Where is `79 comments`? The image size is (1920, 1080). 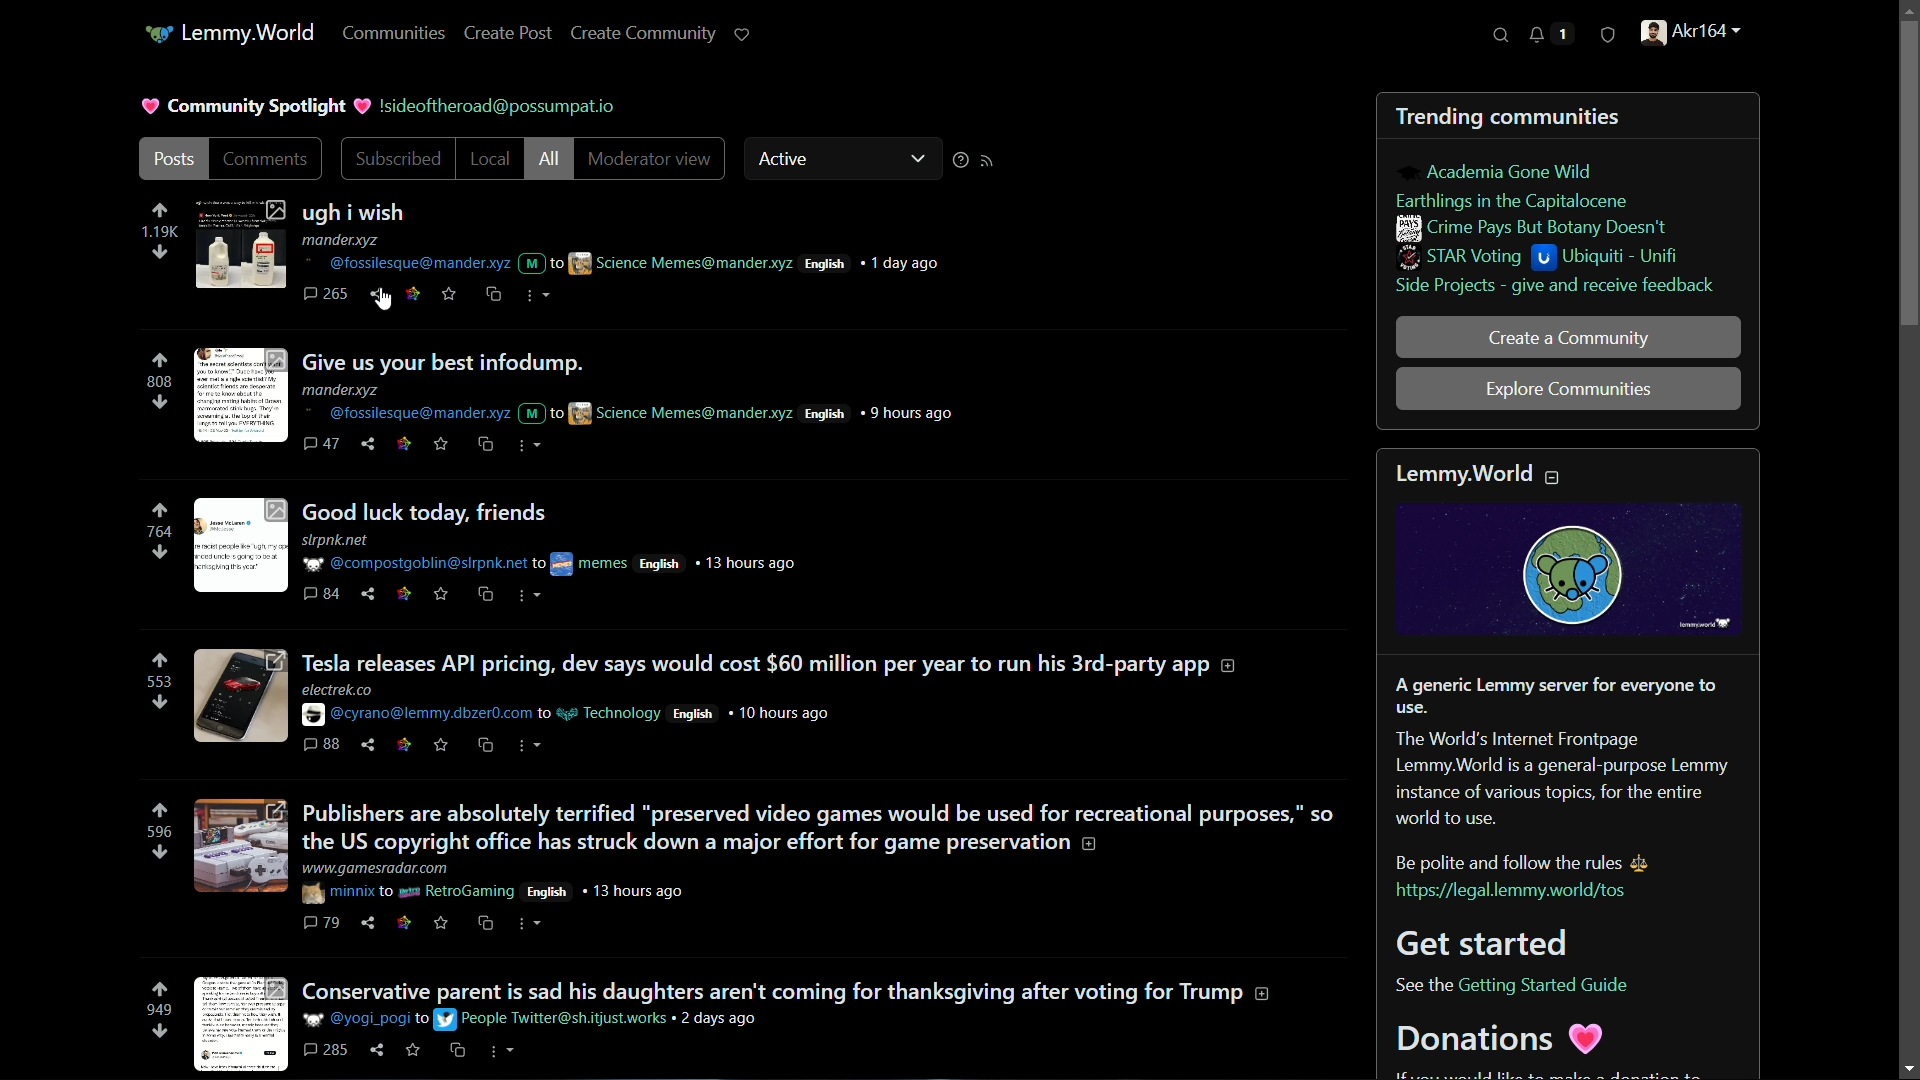
79 comments is located at coordinates (323, 925).